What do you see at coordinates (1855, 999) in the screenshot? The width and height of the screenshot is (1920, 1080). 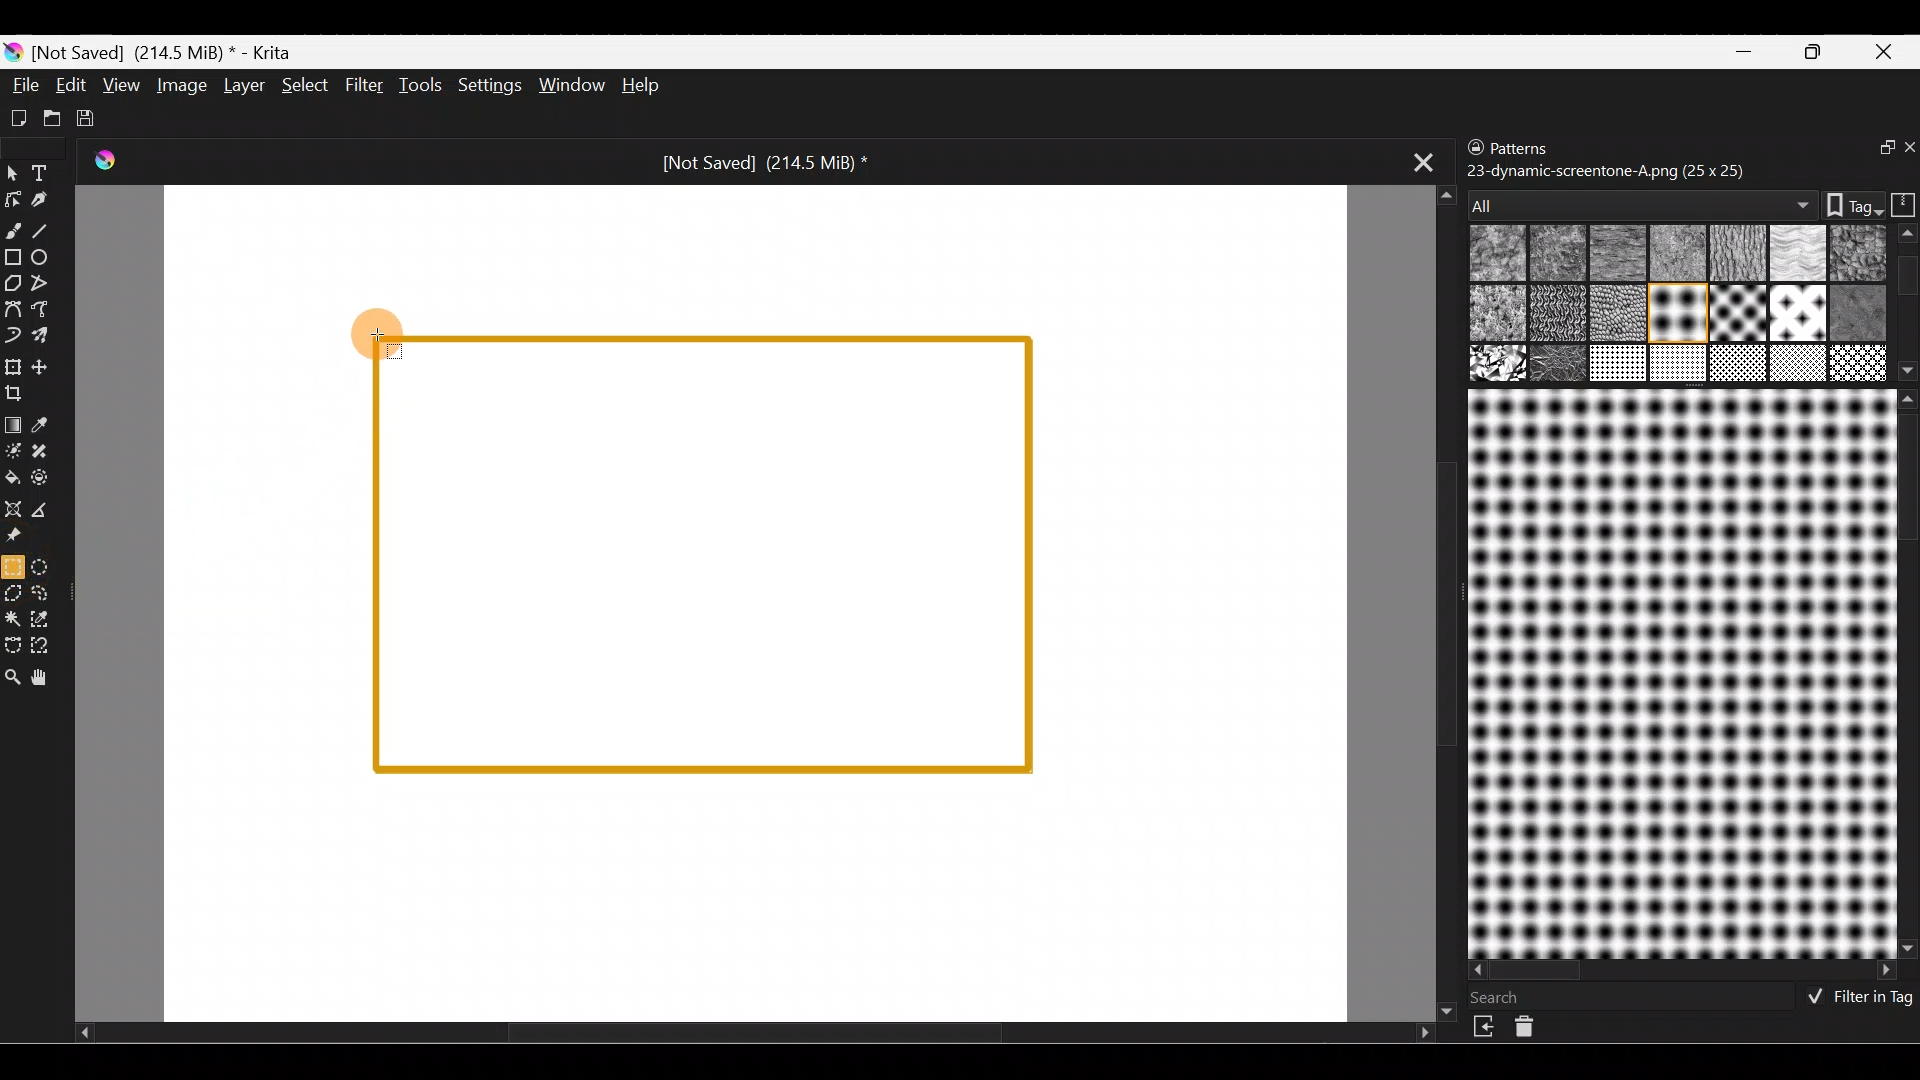 I see `Filter in tag` at bounding box center [1855, 999].